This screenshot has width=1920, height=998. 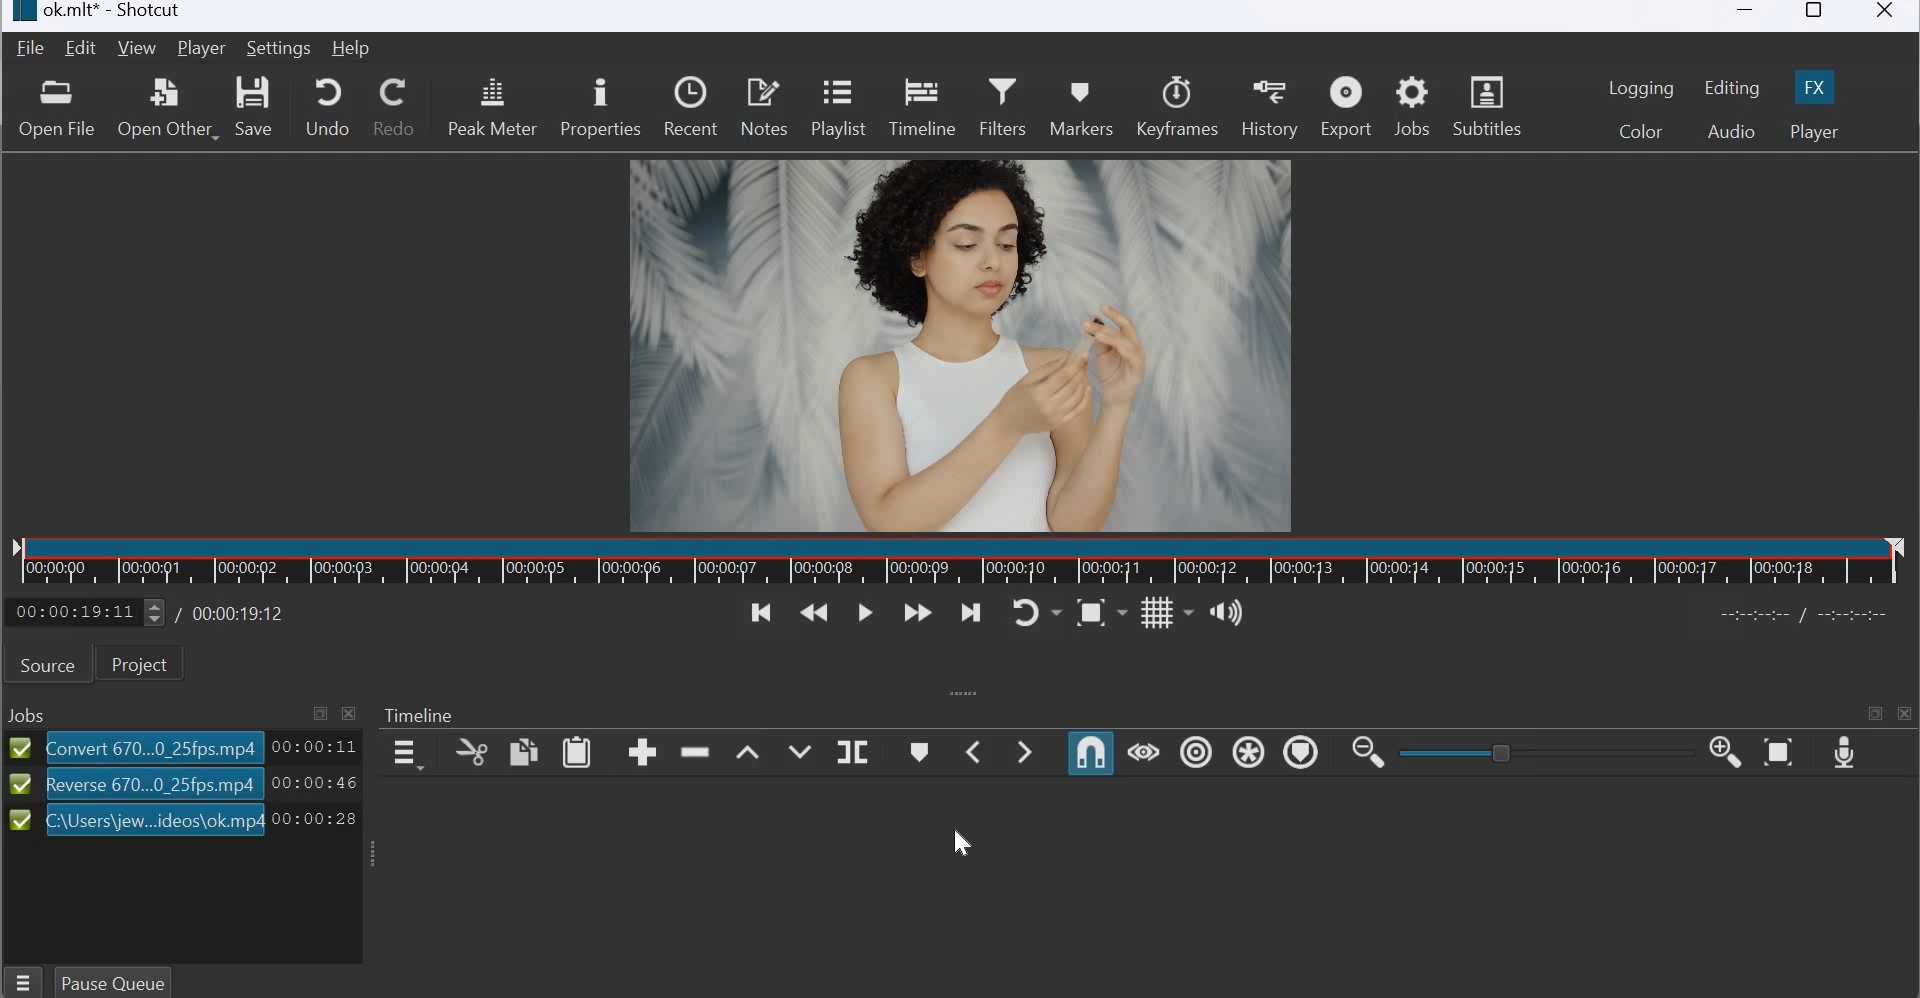 I want to click on duration, so click(x=317, y=820).